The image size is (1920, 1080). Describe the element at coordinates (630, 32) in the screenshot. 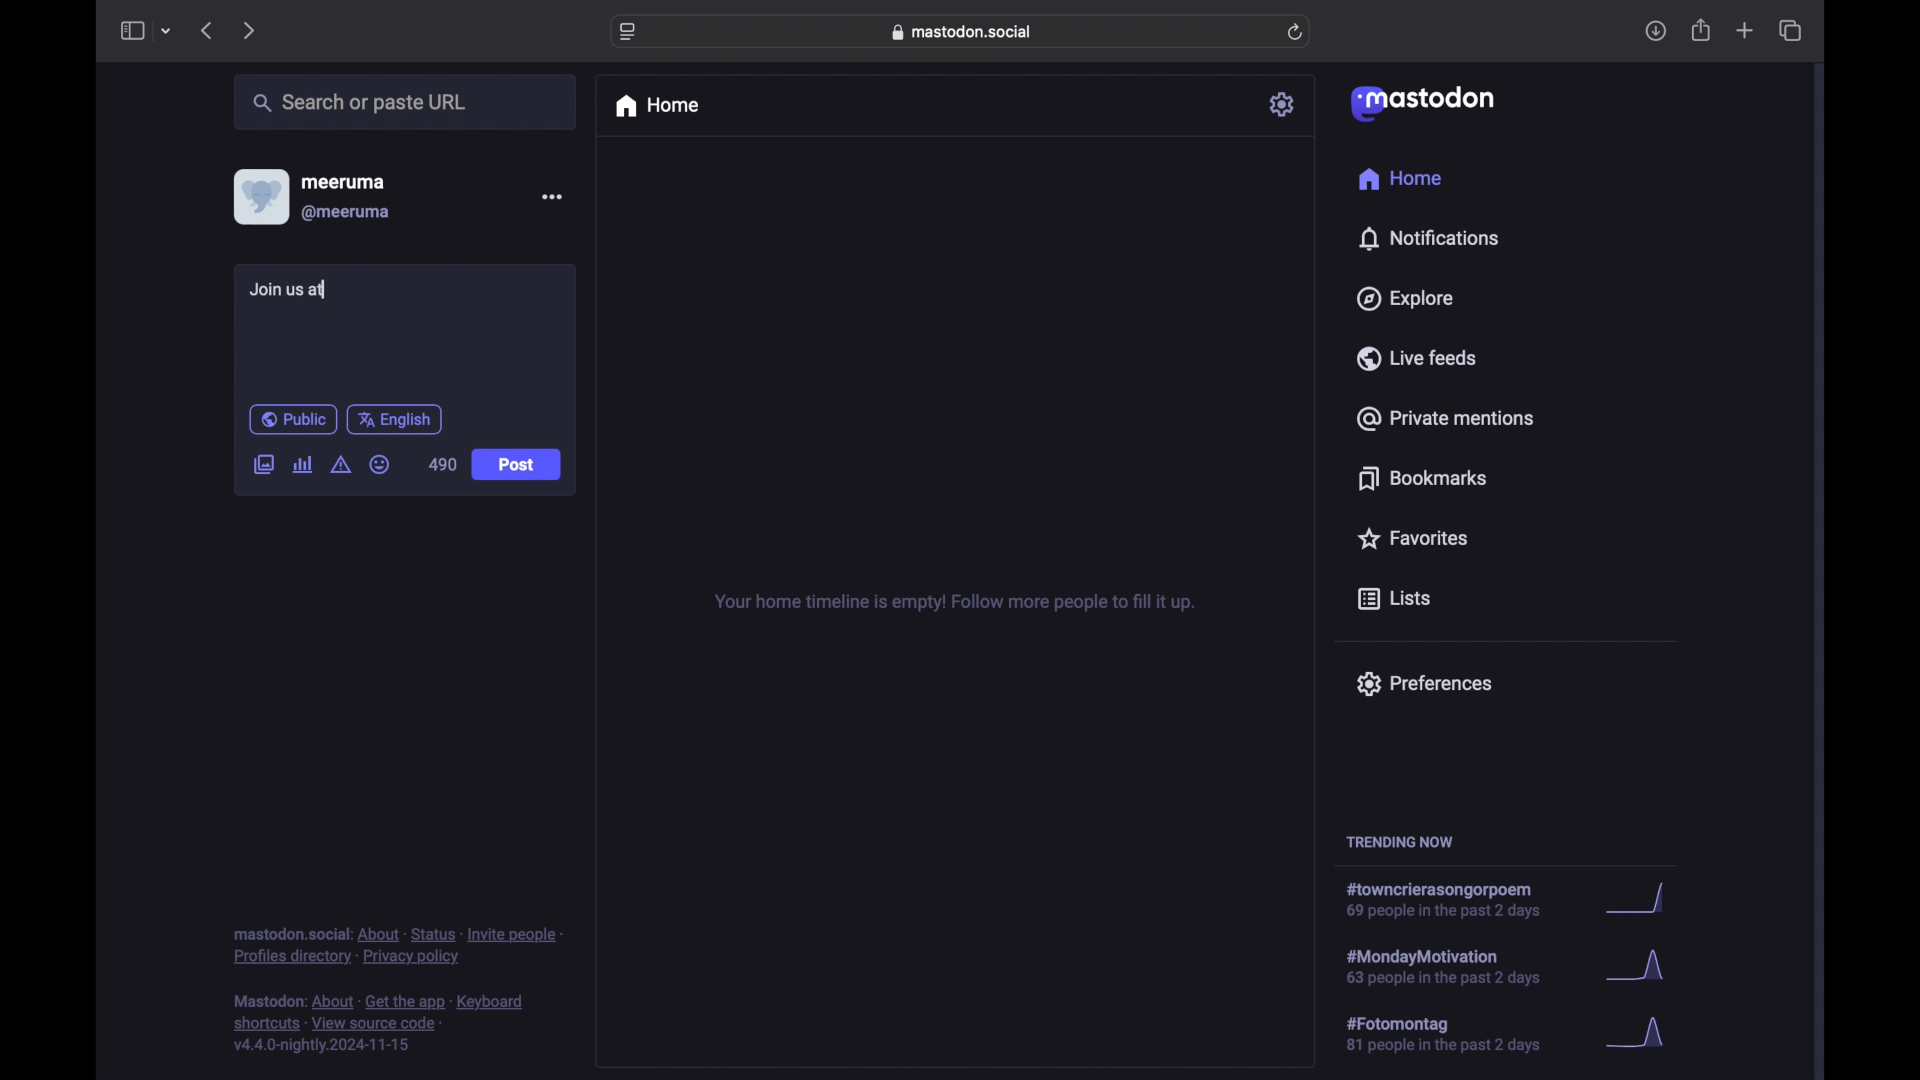

I see `website settings` at that location.